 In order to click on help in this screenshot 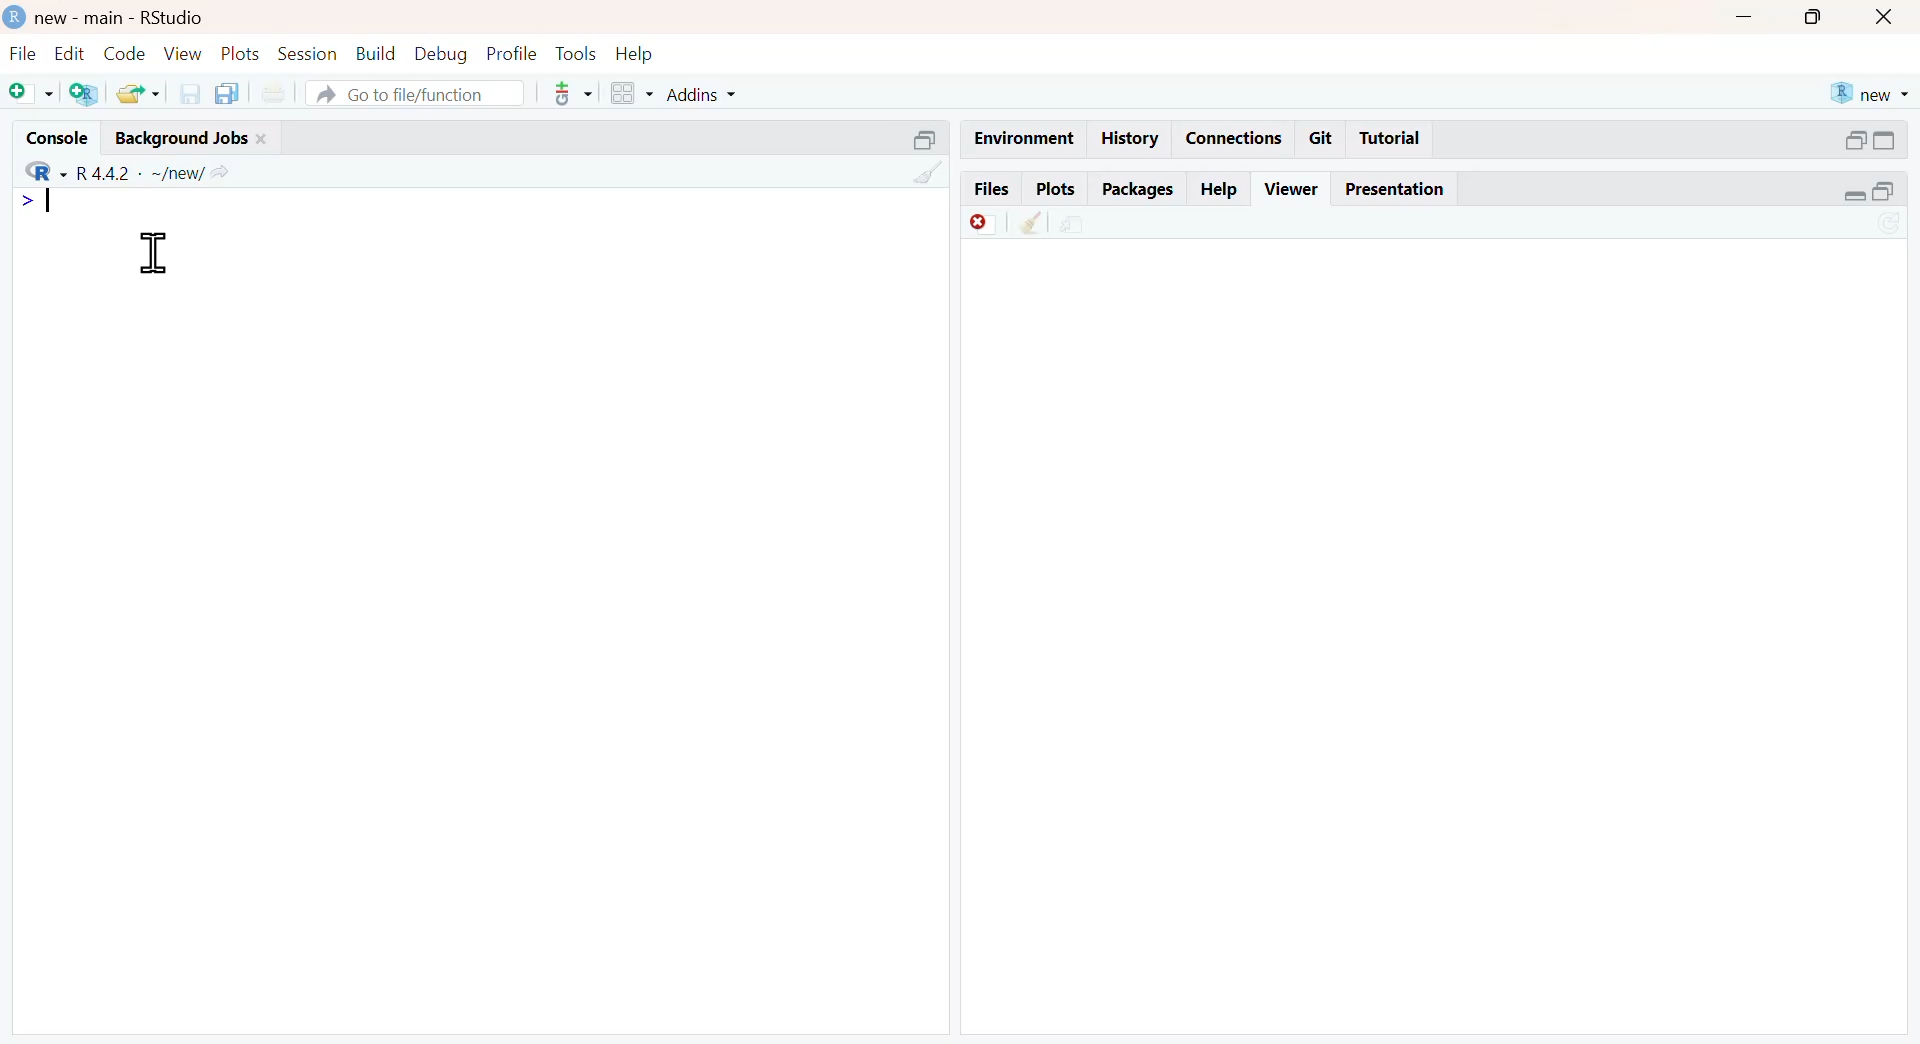, I will do `click(1218, 190)`.